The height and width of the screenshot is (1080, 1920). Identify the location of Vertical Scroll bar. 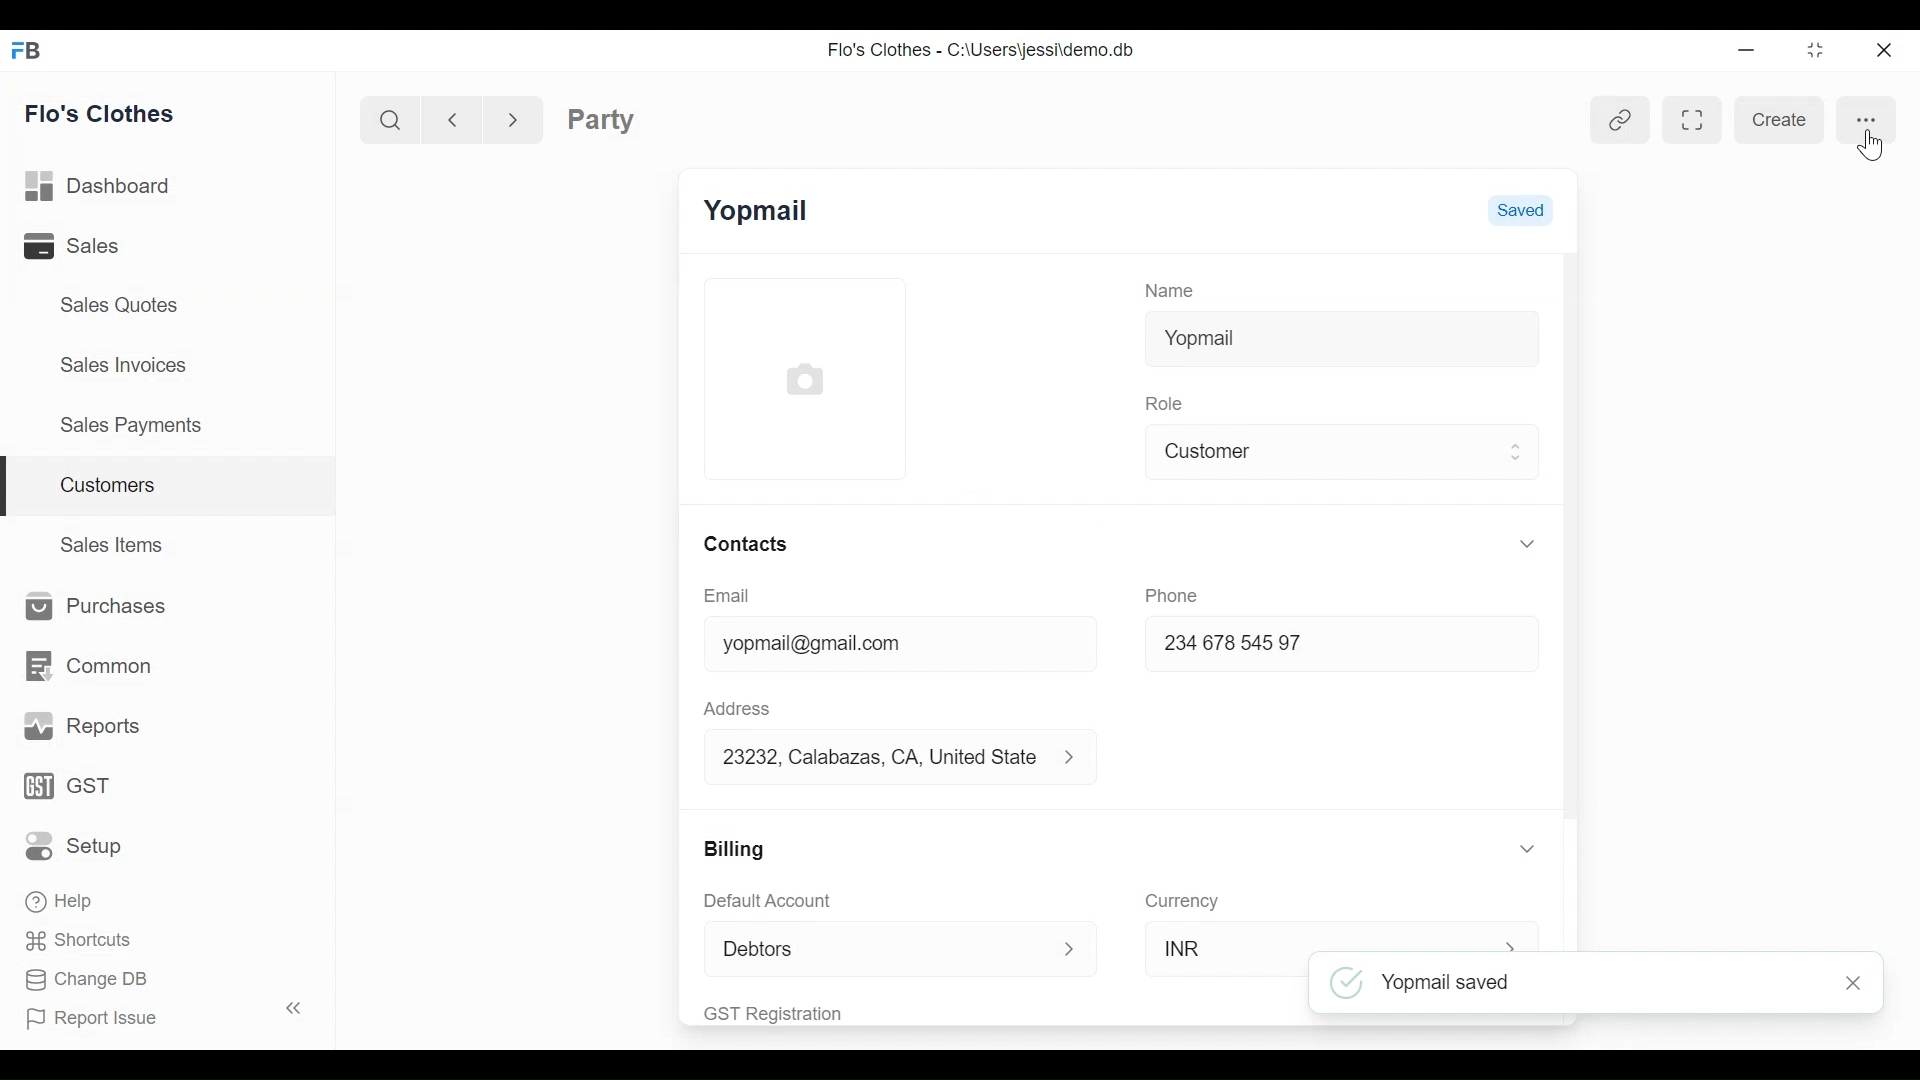
(1574, 537).